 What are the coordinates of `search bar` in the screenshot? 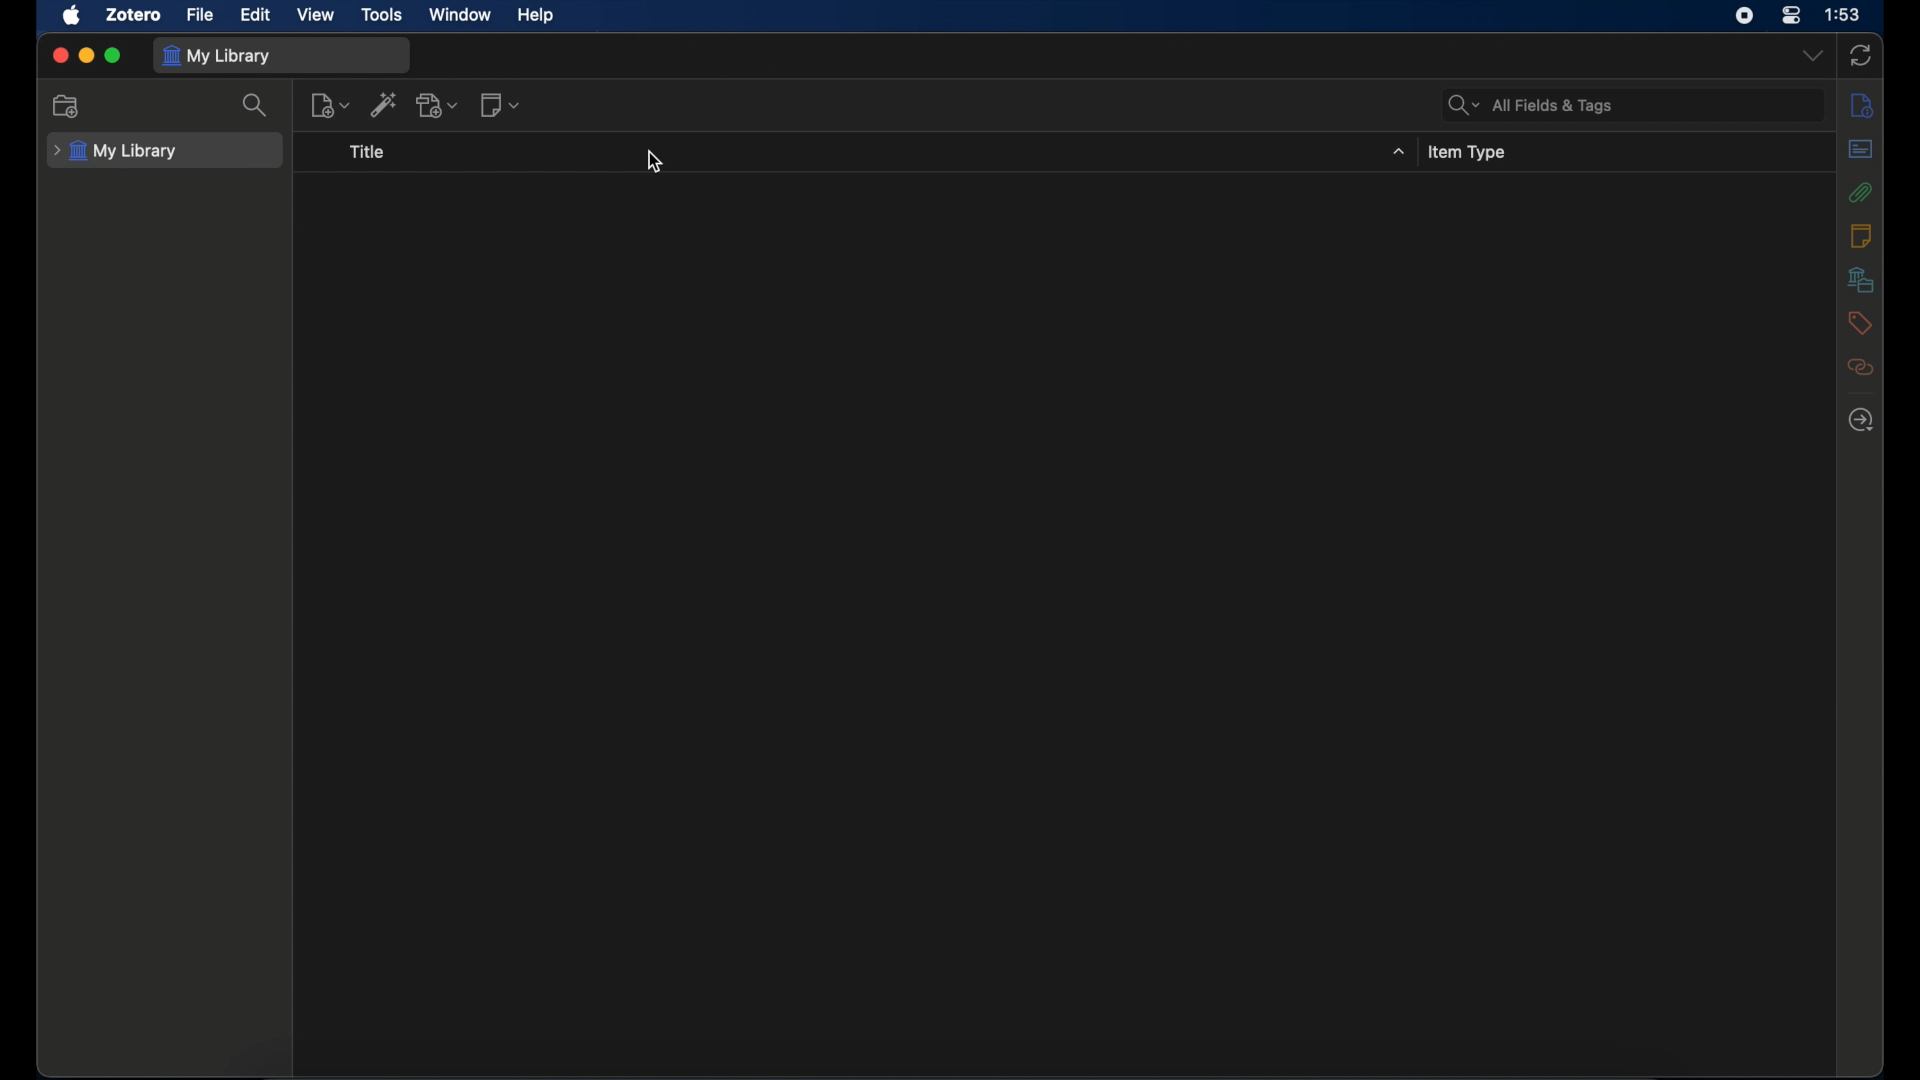 It's located at (1530, 105).